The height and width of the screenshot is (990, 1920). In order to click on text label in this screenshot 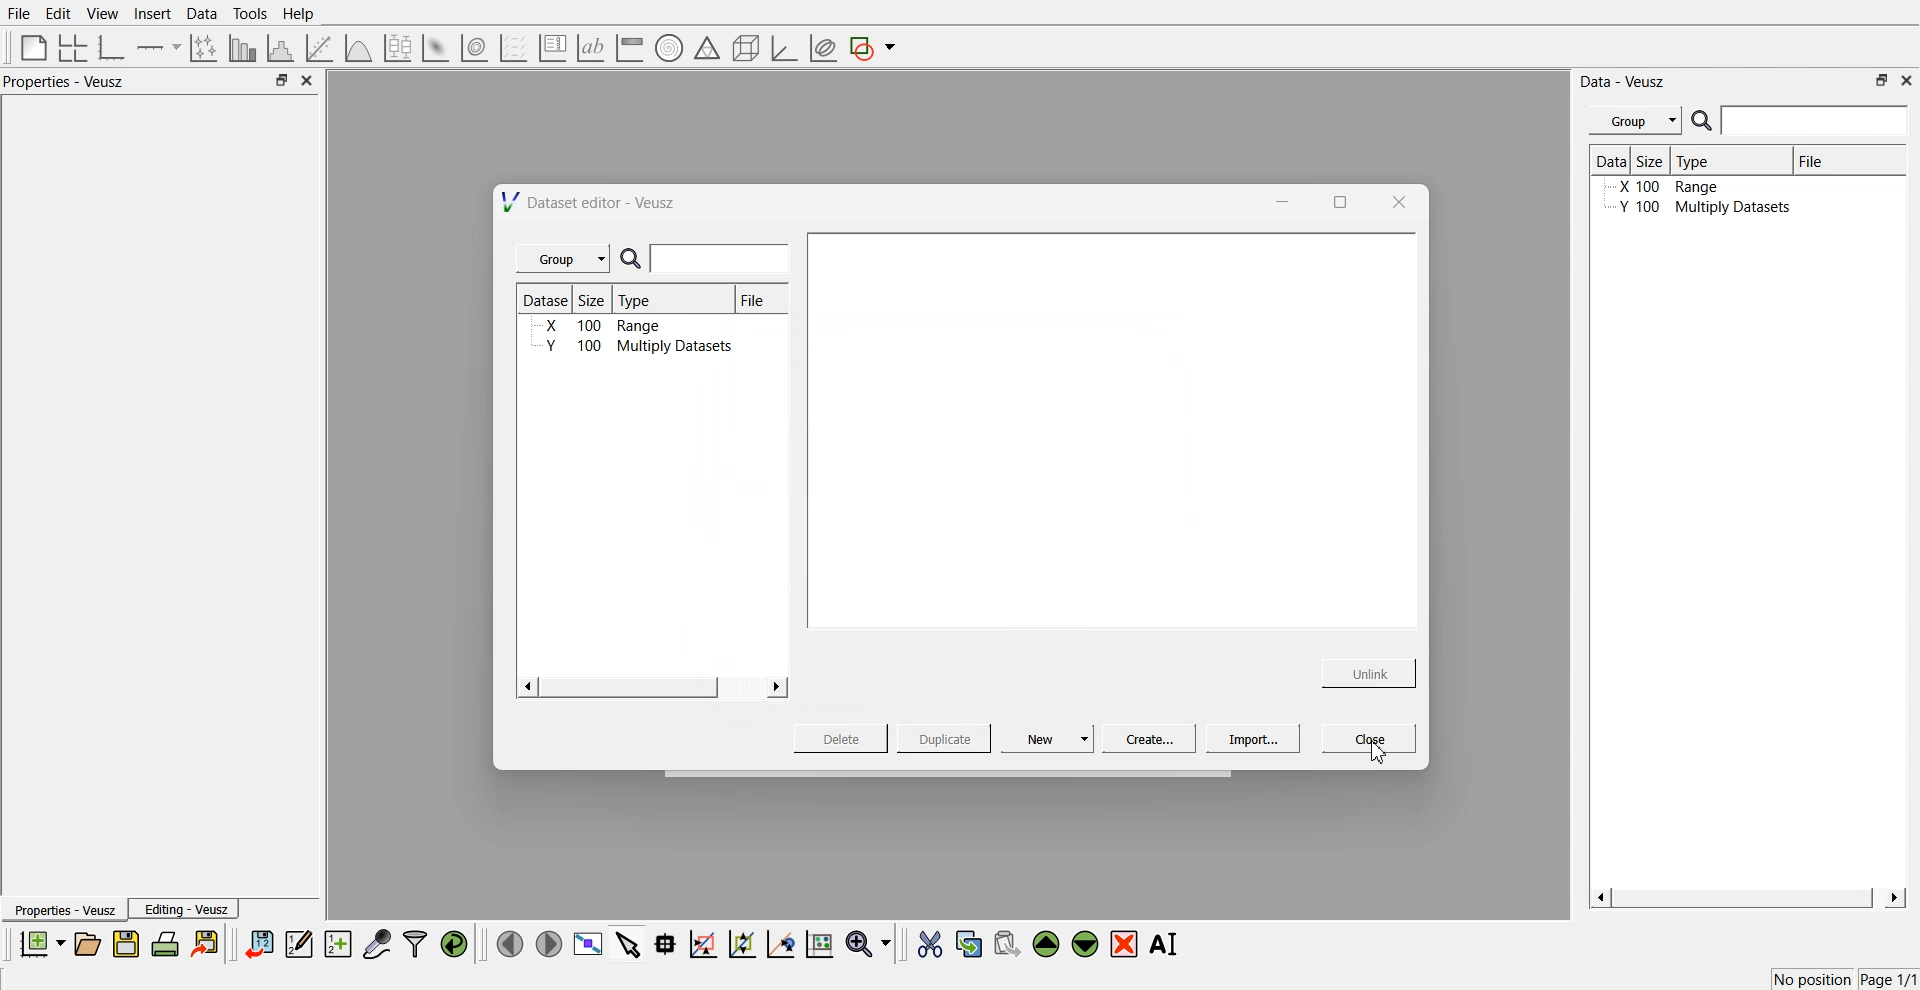, I will do `click(588, 48)`.